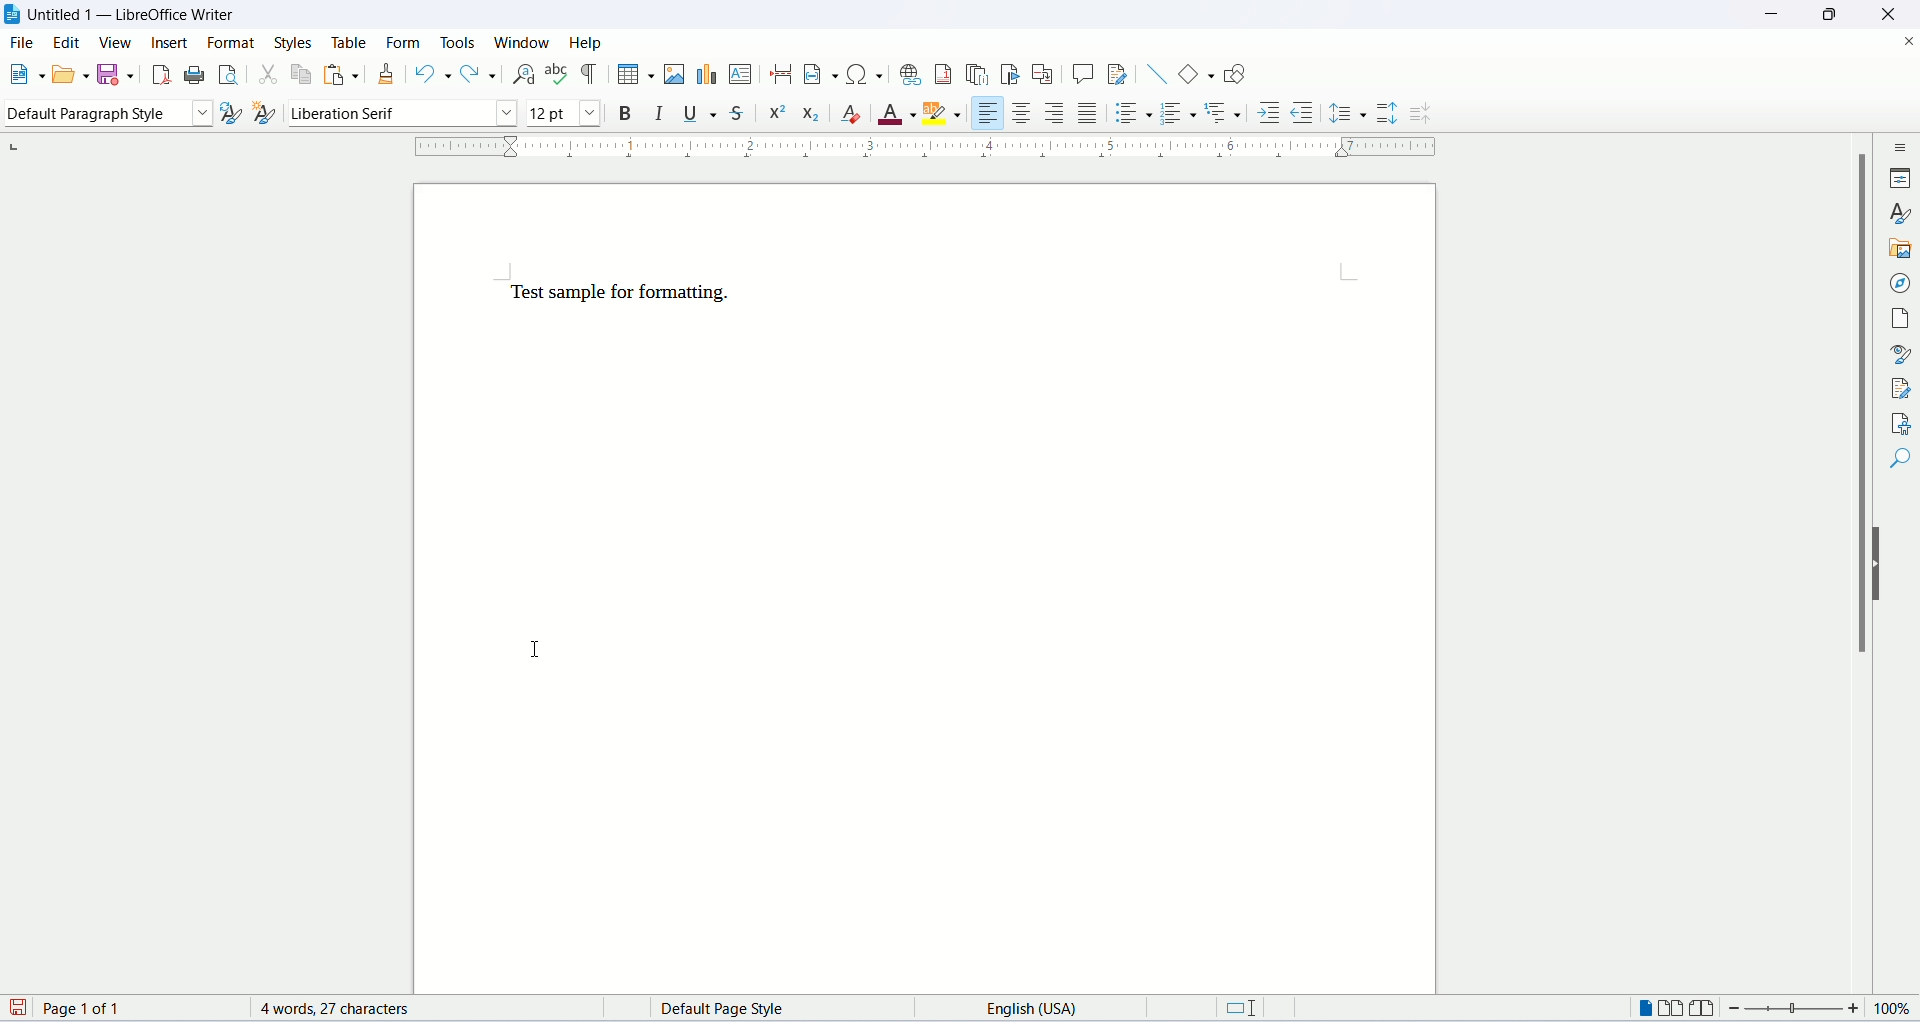  What do you see at coordinates (1885, 14) in the screenshot?
I see `close` at bounding box center [1885, 14].